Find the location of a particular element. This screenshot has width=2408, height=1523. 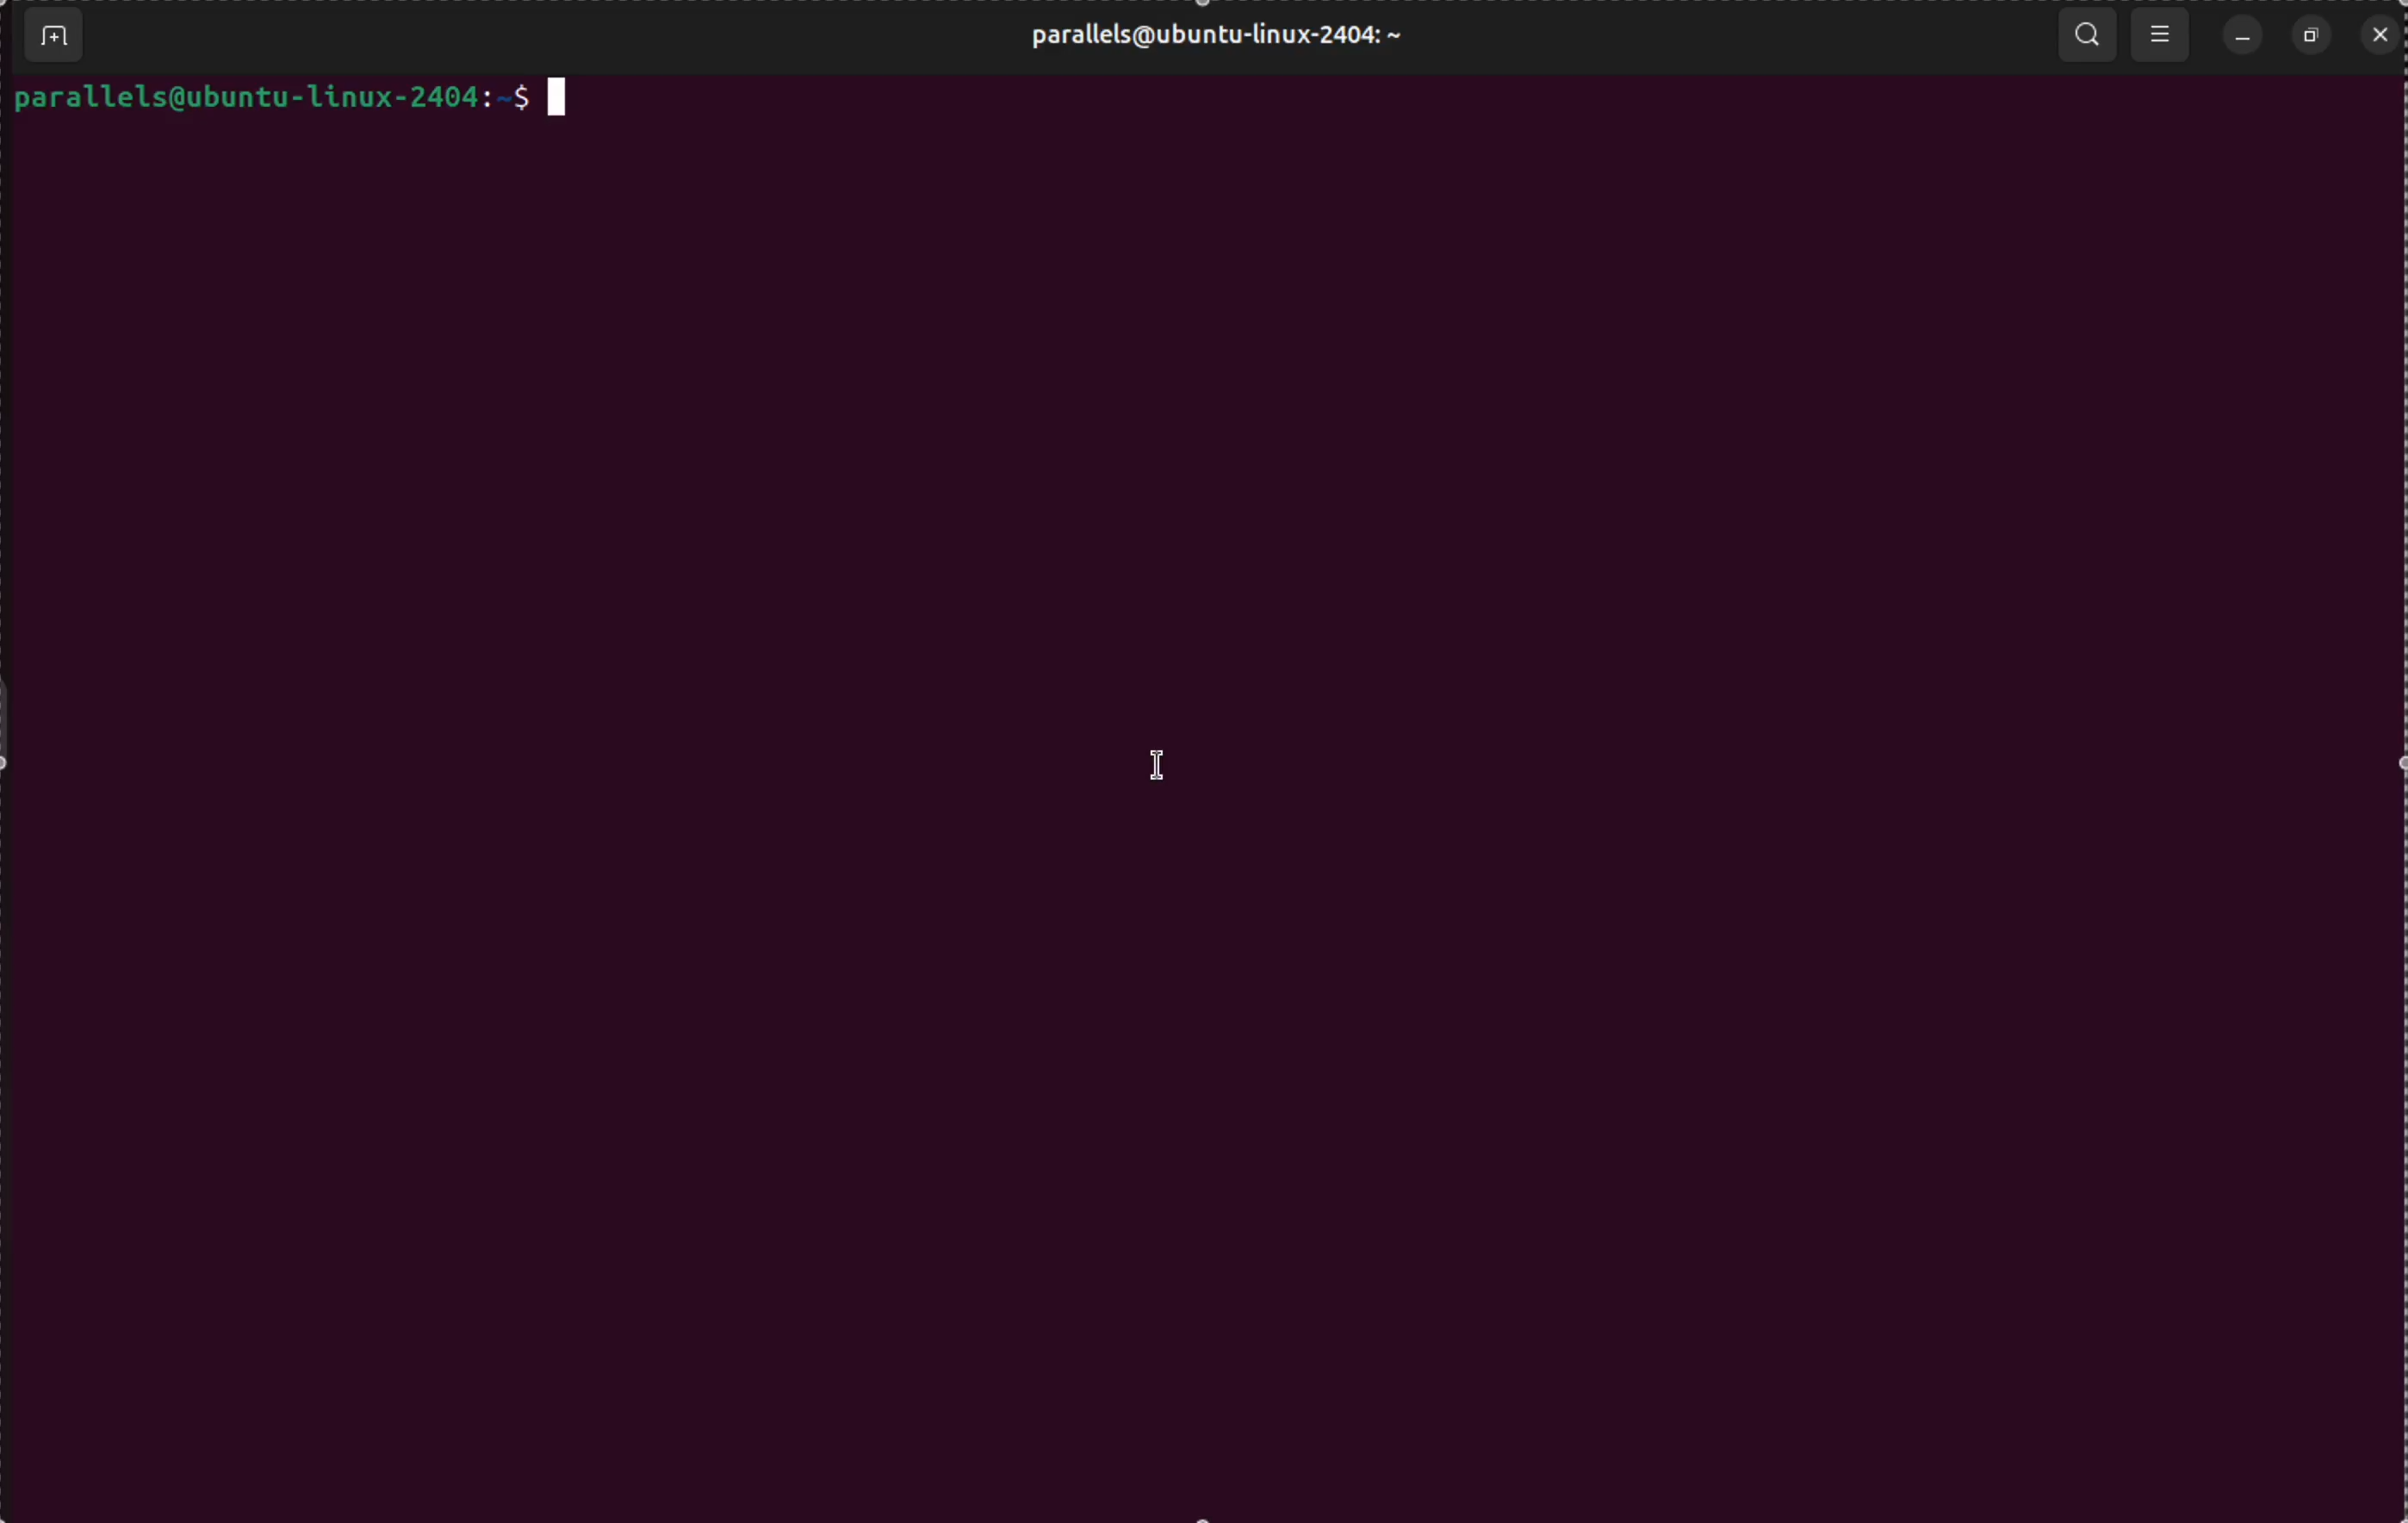

minimize is located at coordinates (2240, 37).